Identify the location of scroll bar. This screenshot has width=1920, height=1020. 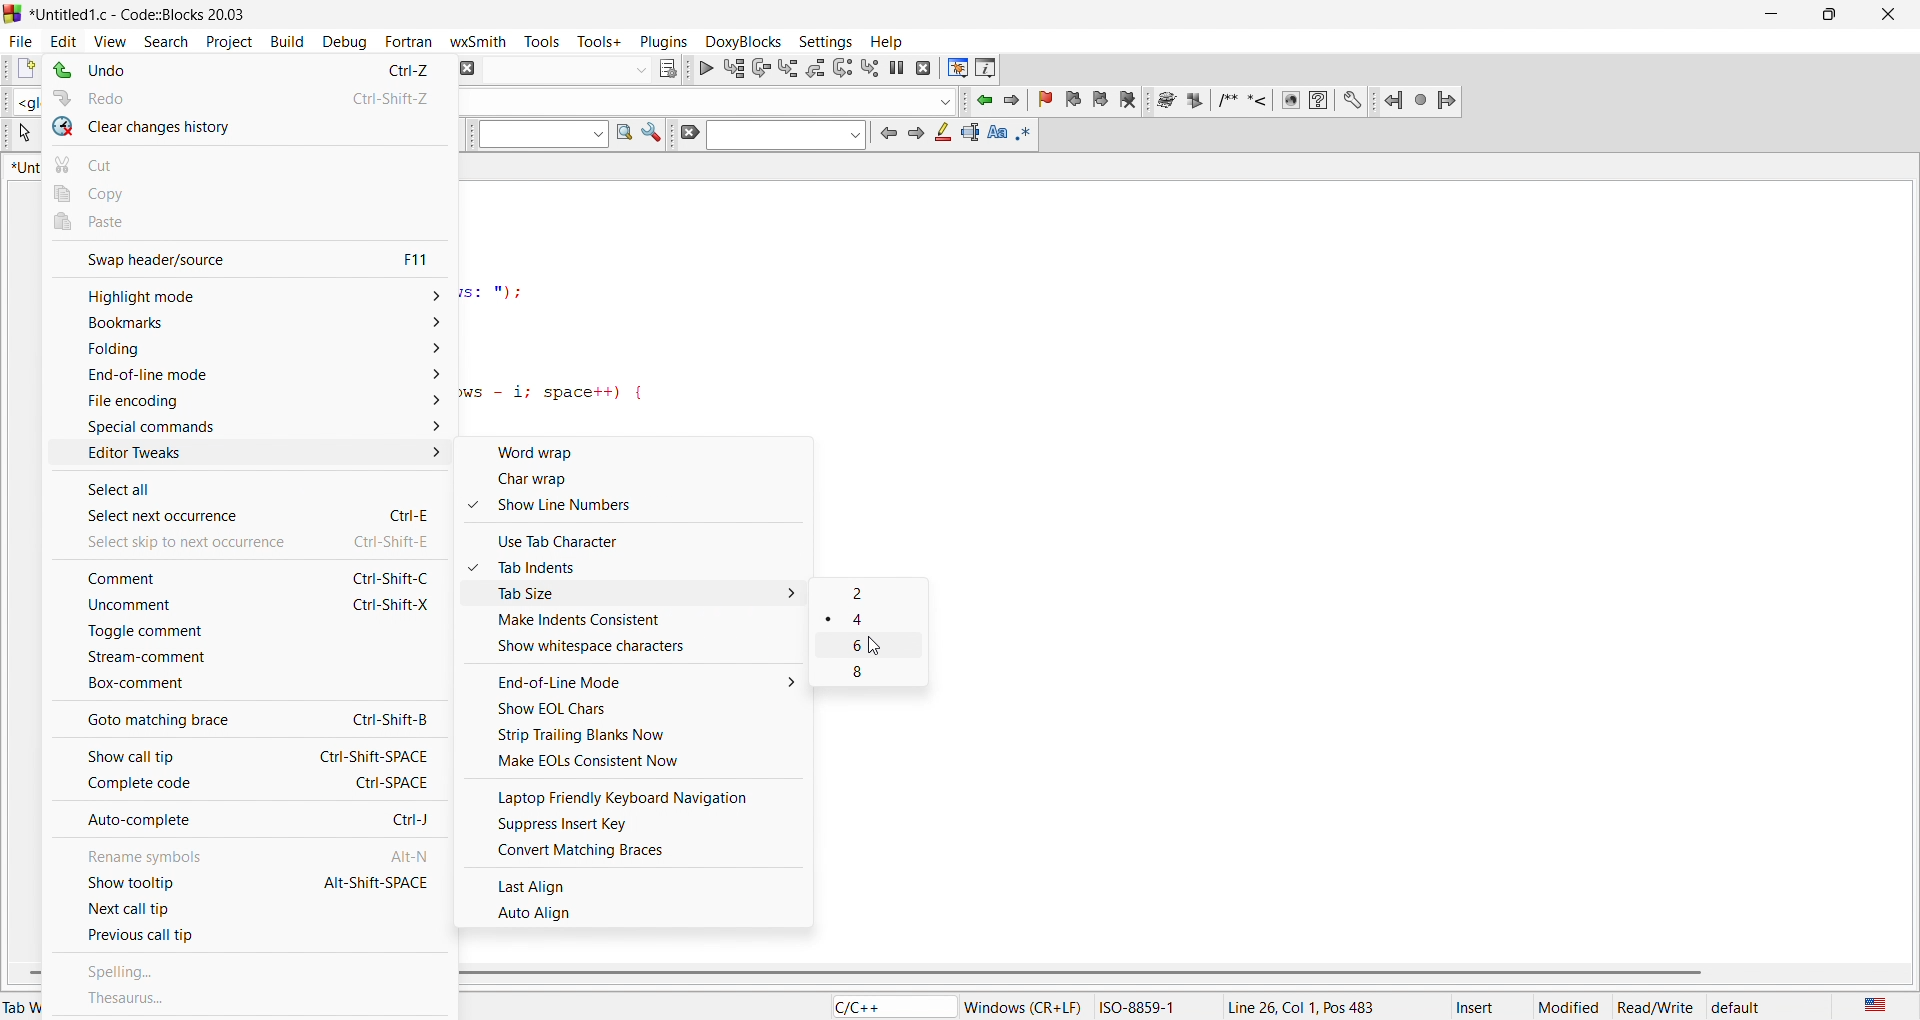
(1175, 973).